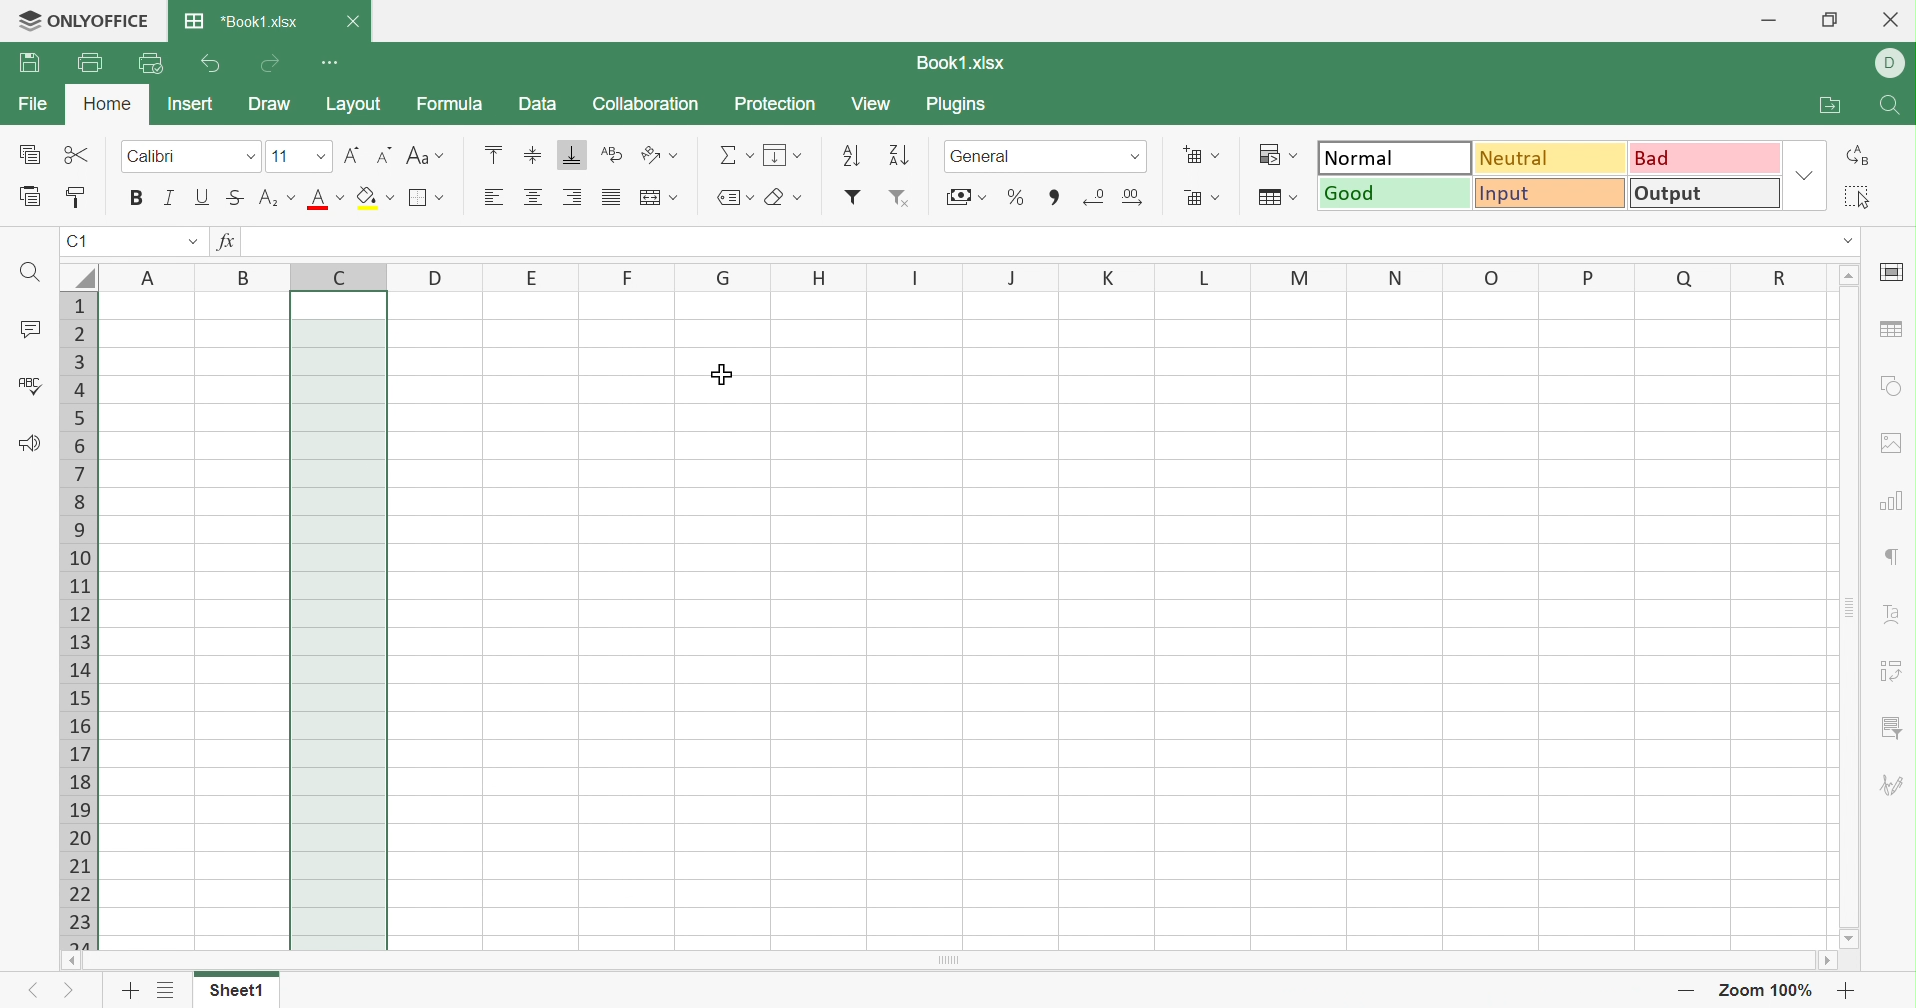 Image resolution: width=1916 pixels, height=1008 pixels. What do you see at coordinates (454, 106) in the screenshot?
I see `Formula` at bounding box center [454, 106].